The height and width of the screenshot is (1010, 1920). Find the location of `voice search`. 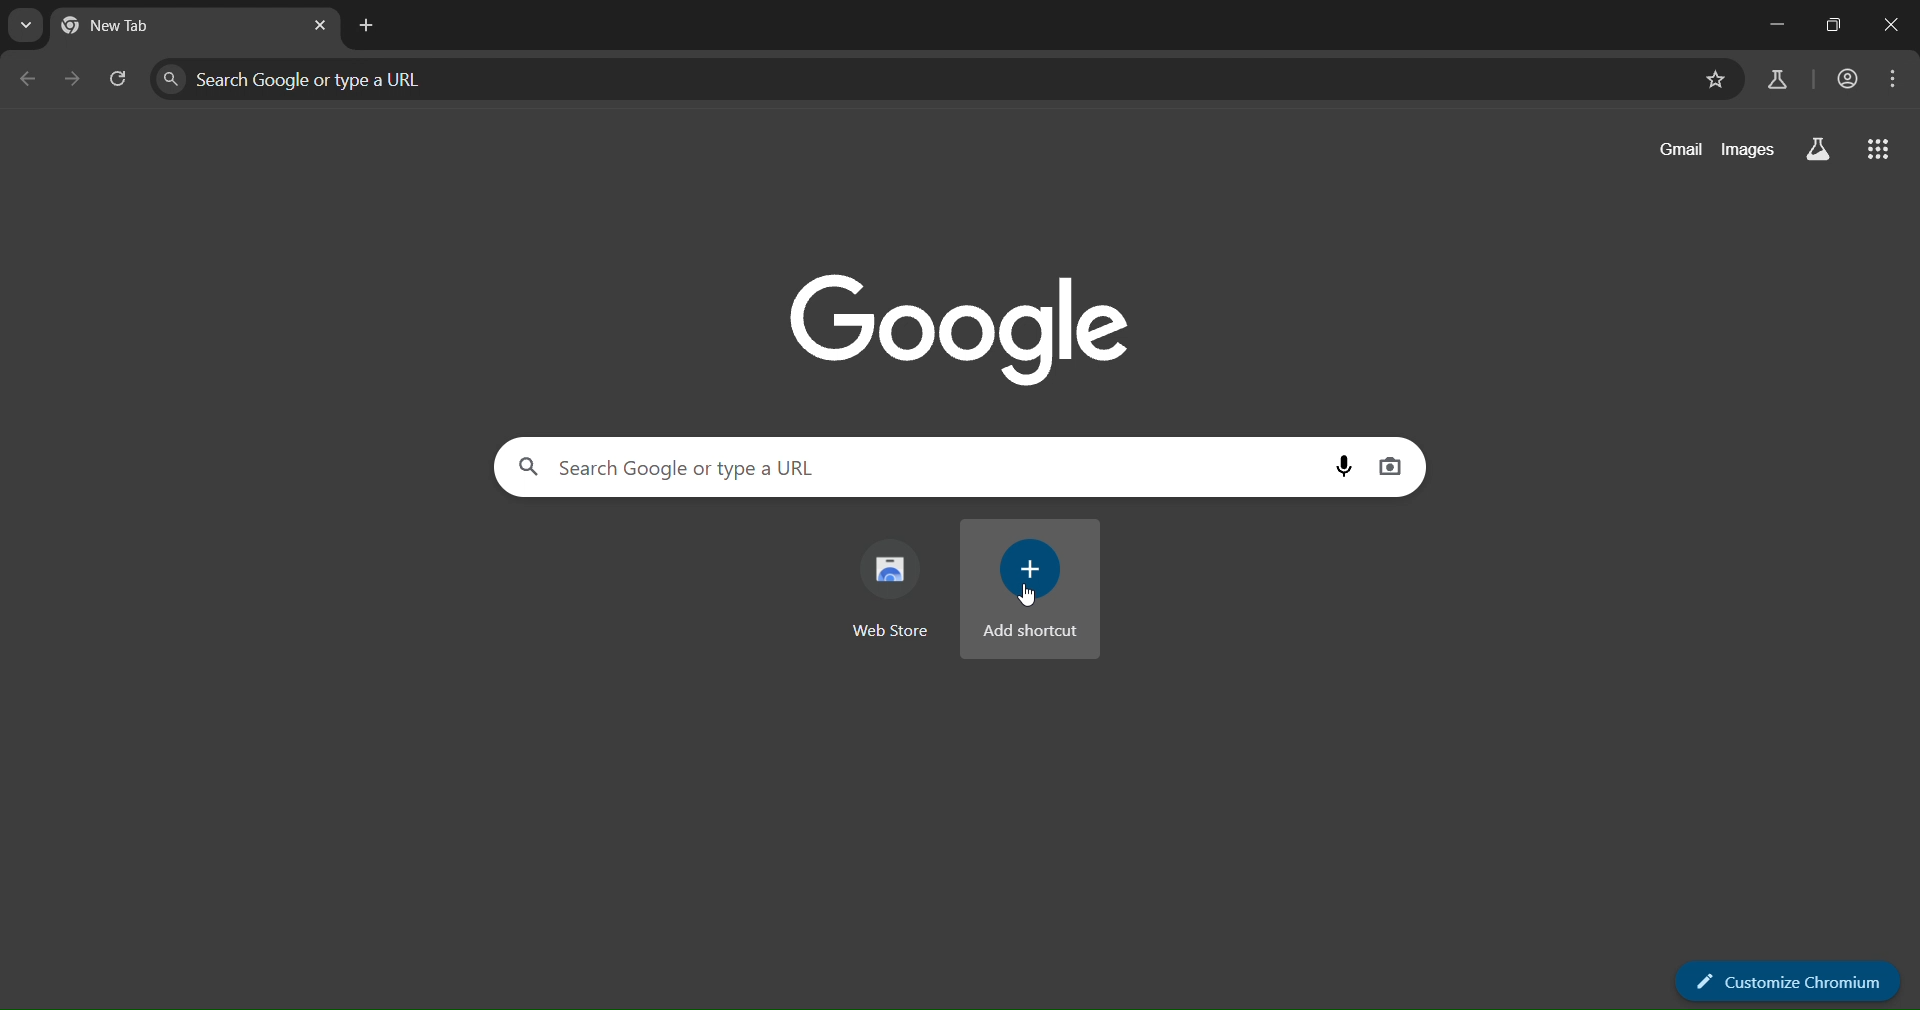

voice search is located at coordinates (1347, 465).